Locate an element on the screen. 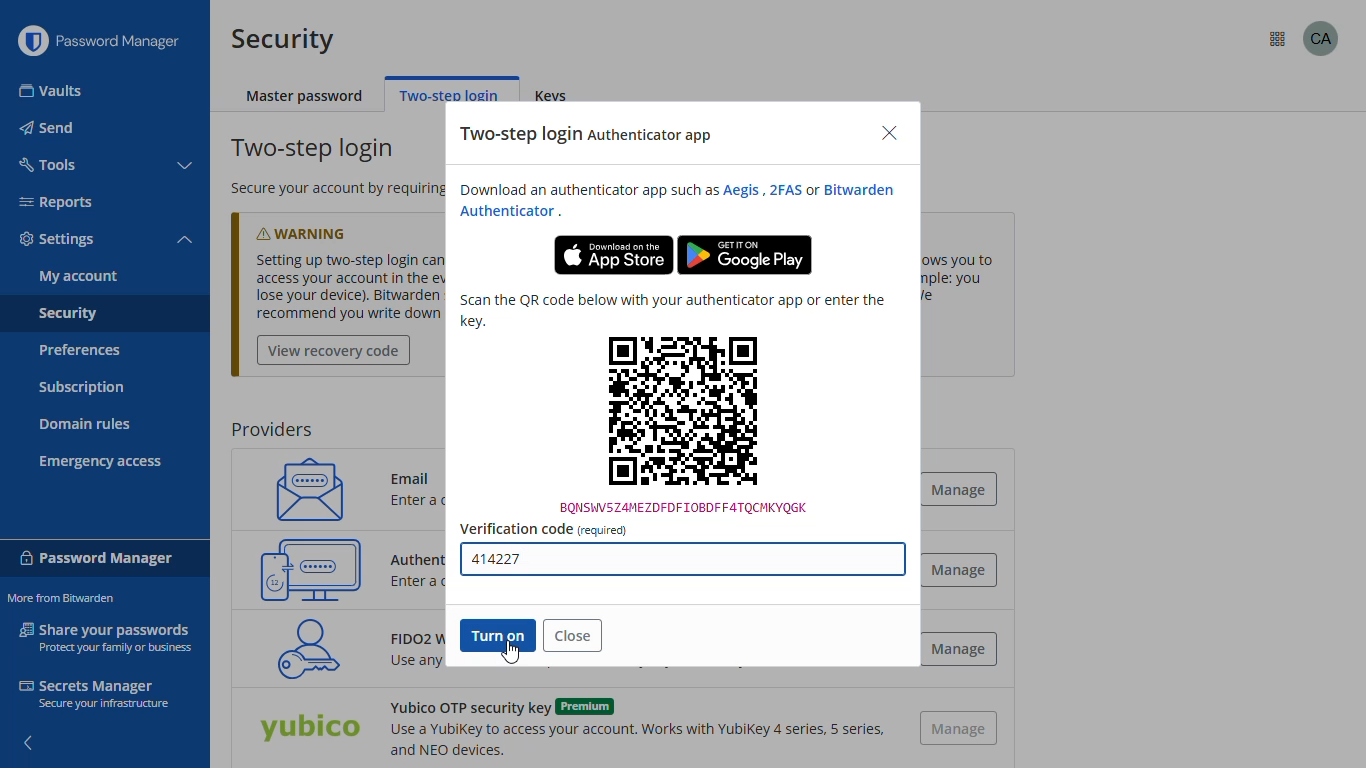  password manager is located at coordinates (97, 556).